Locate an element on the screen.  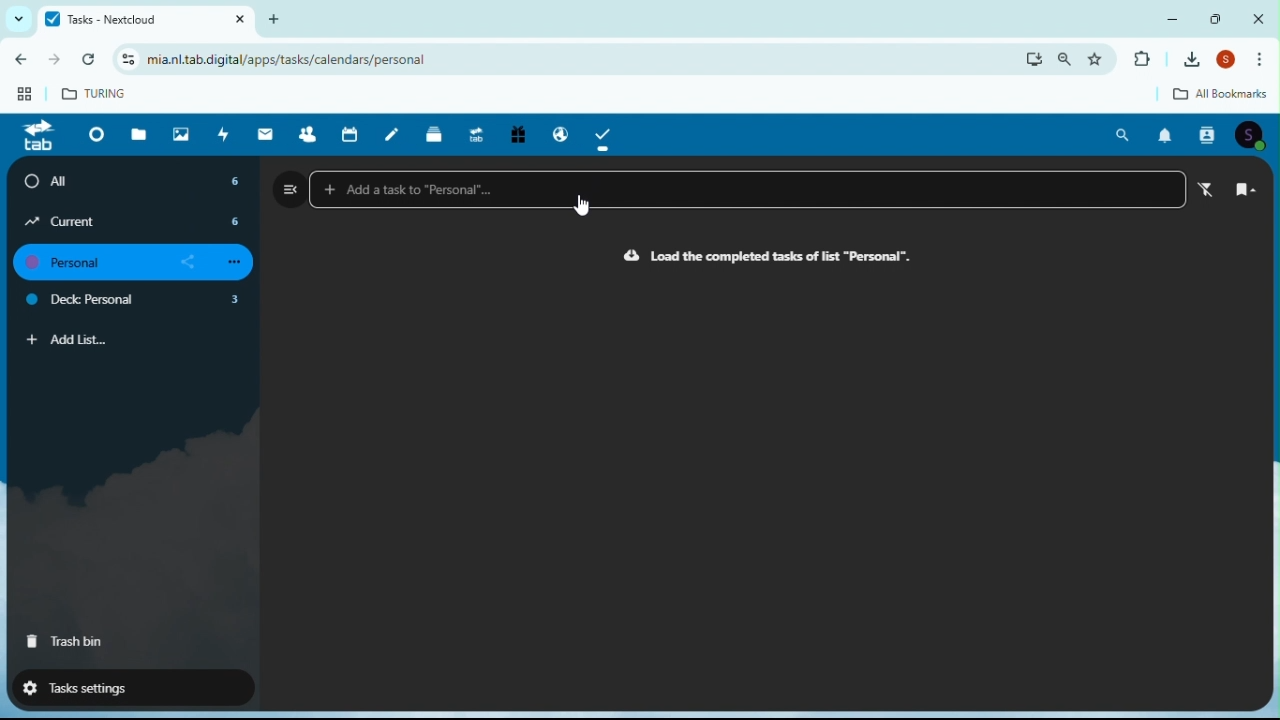
Personal is located at coordinates (128, 263).